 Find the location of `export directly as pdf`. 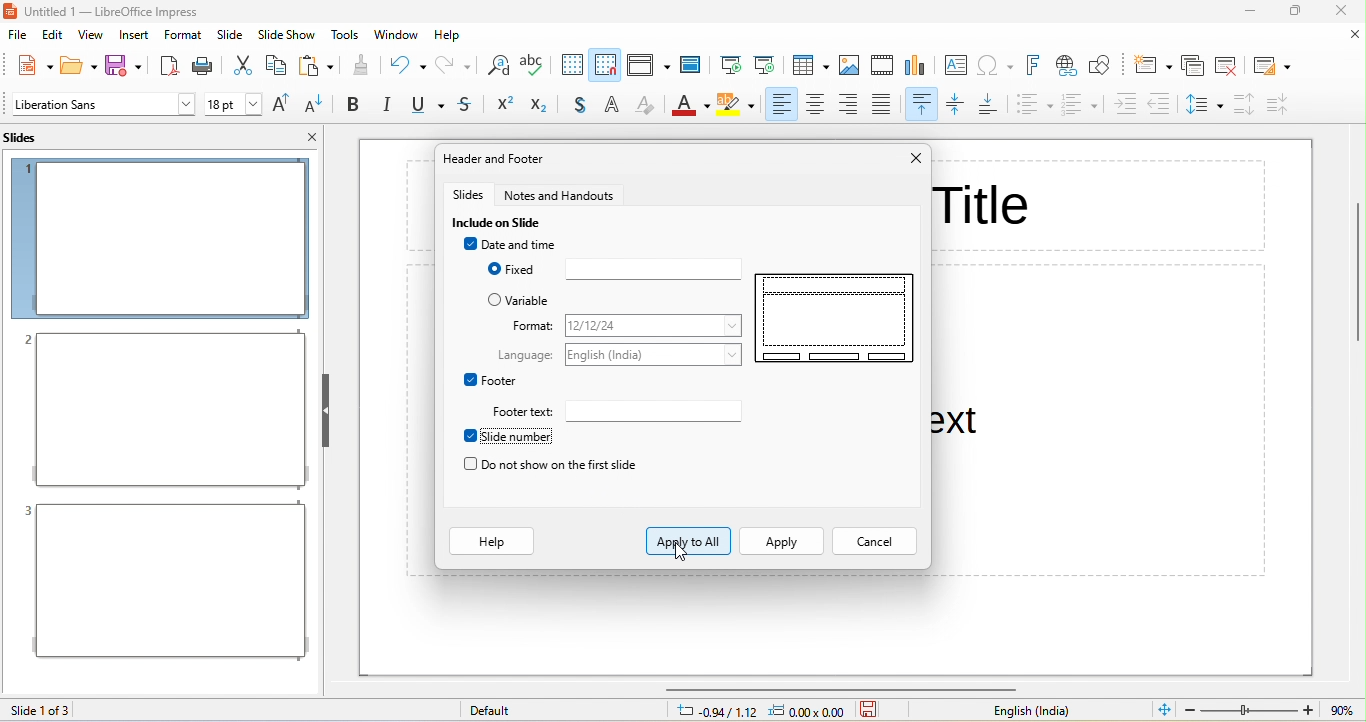

export directly as pdf is located at coordinates (168, 64).